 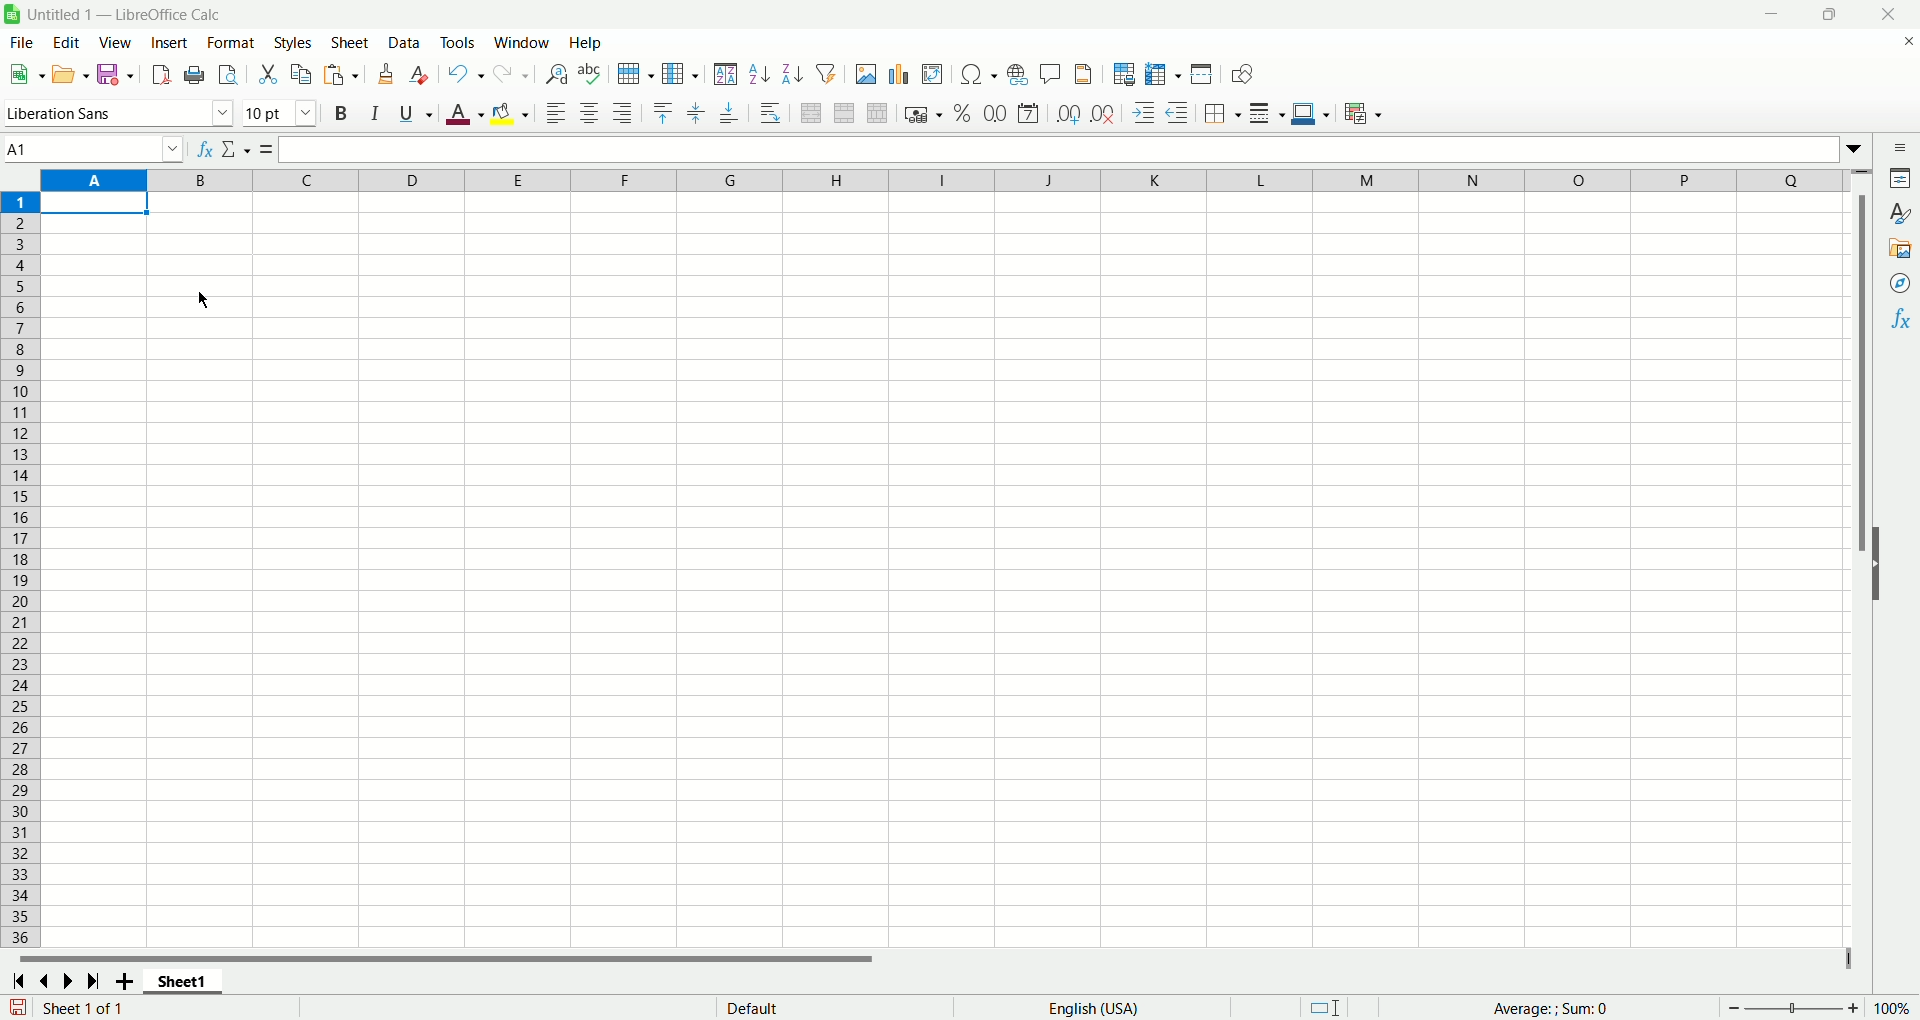 I want to click on column, so click(x=679, y=73).